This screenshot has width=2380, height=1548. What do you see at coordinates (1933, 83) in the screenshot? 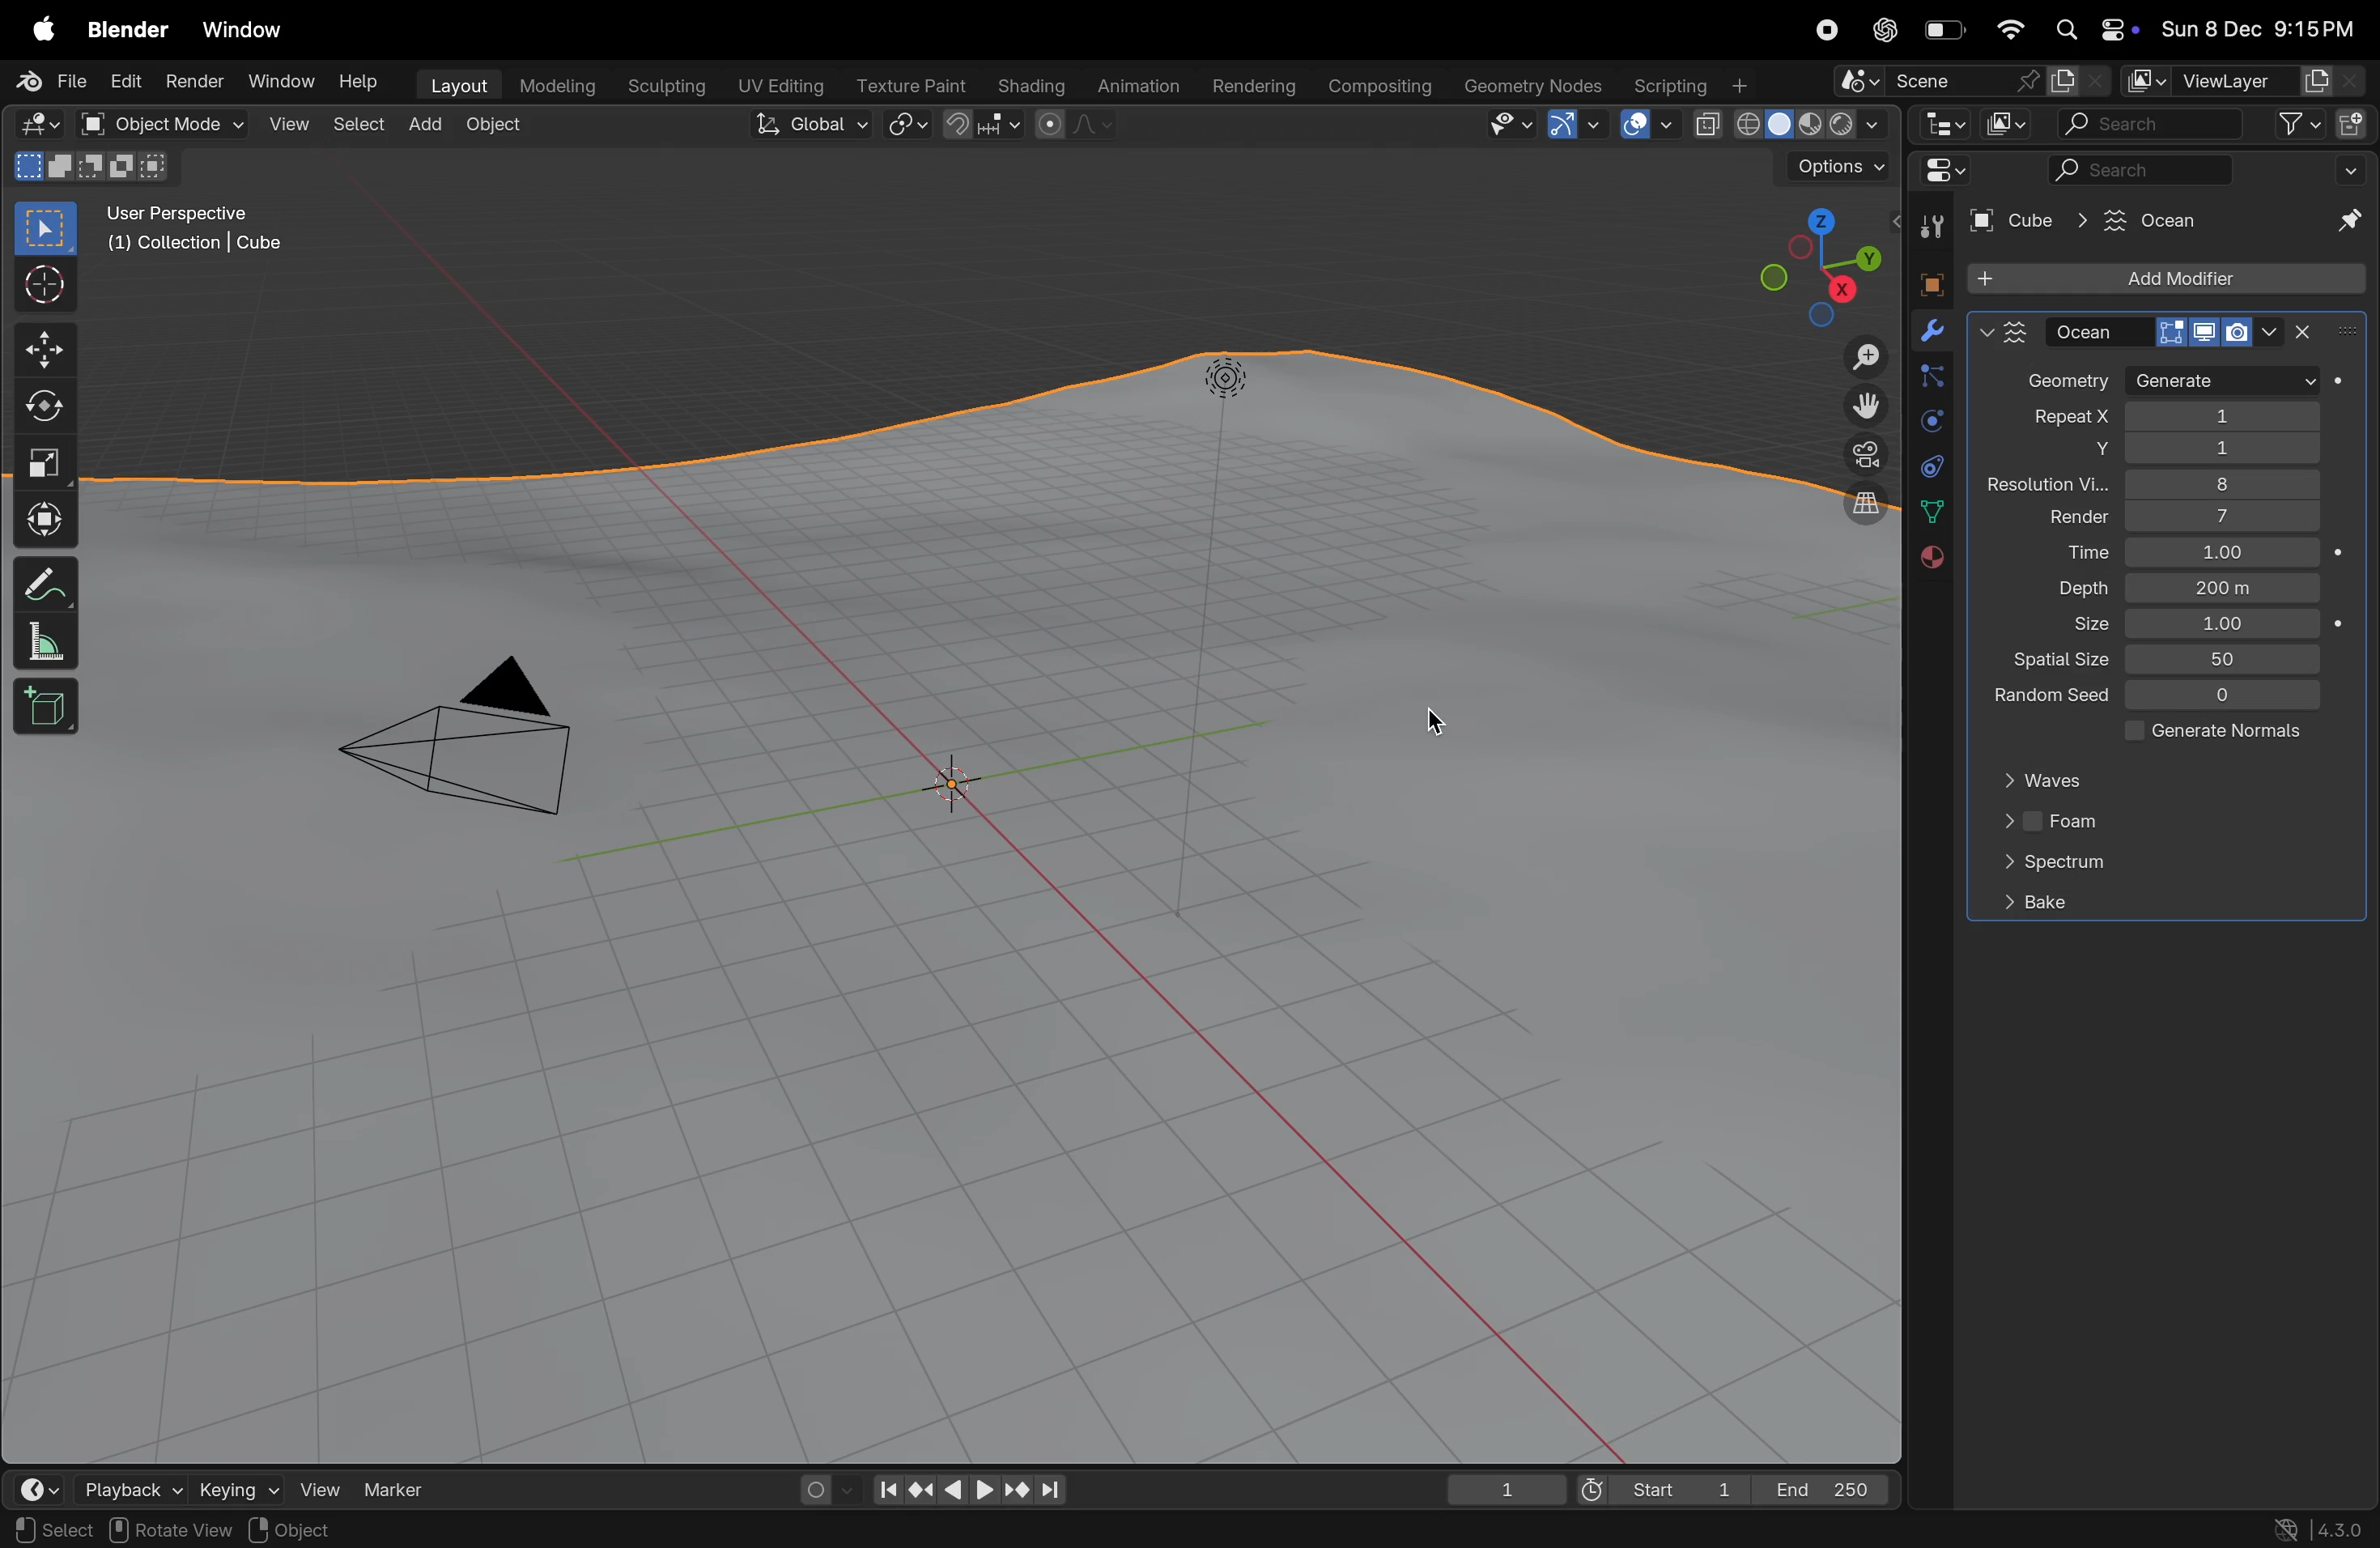
I see `pin scene` at bounding box center [1933, 83].